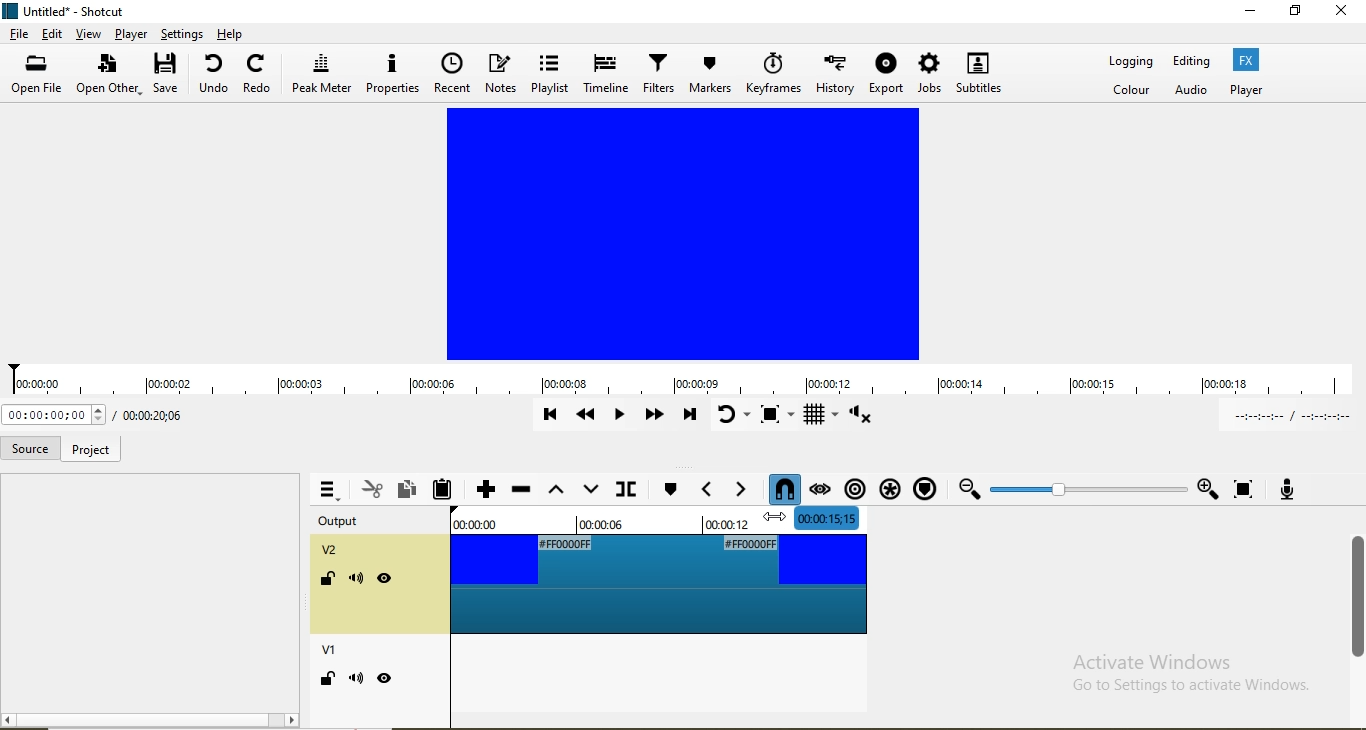  I want to click on recent, so click(452, 73).